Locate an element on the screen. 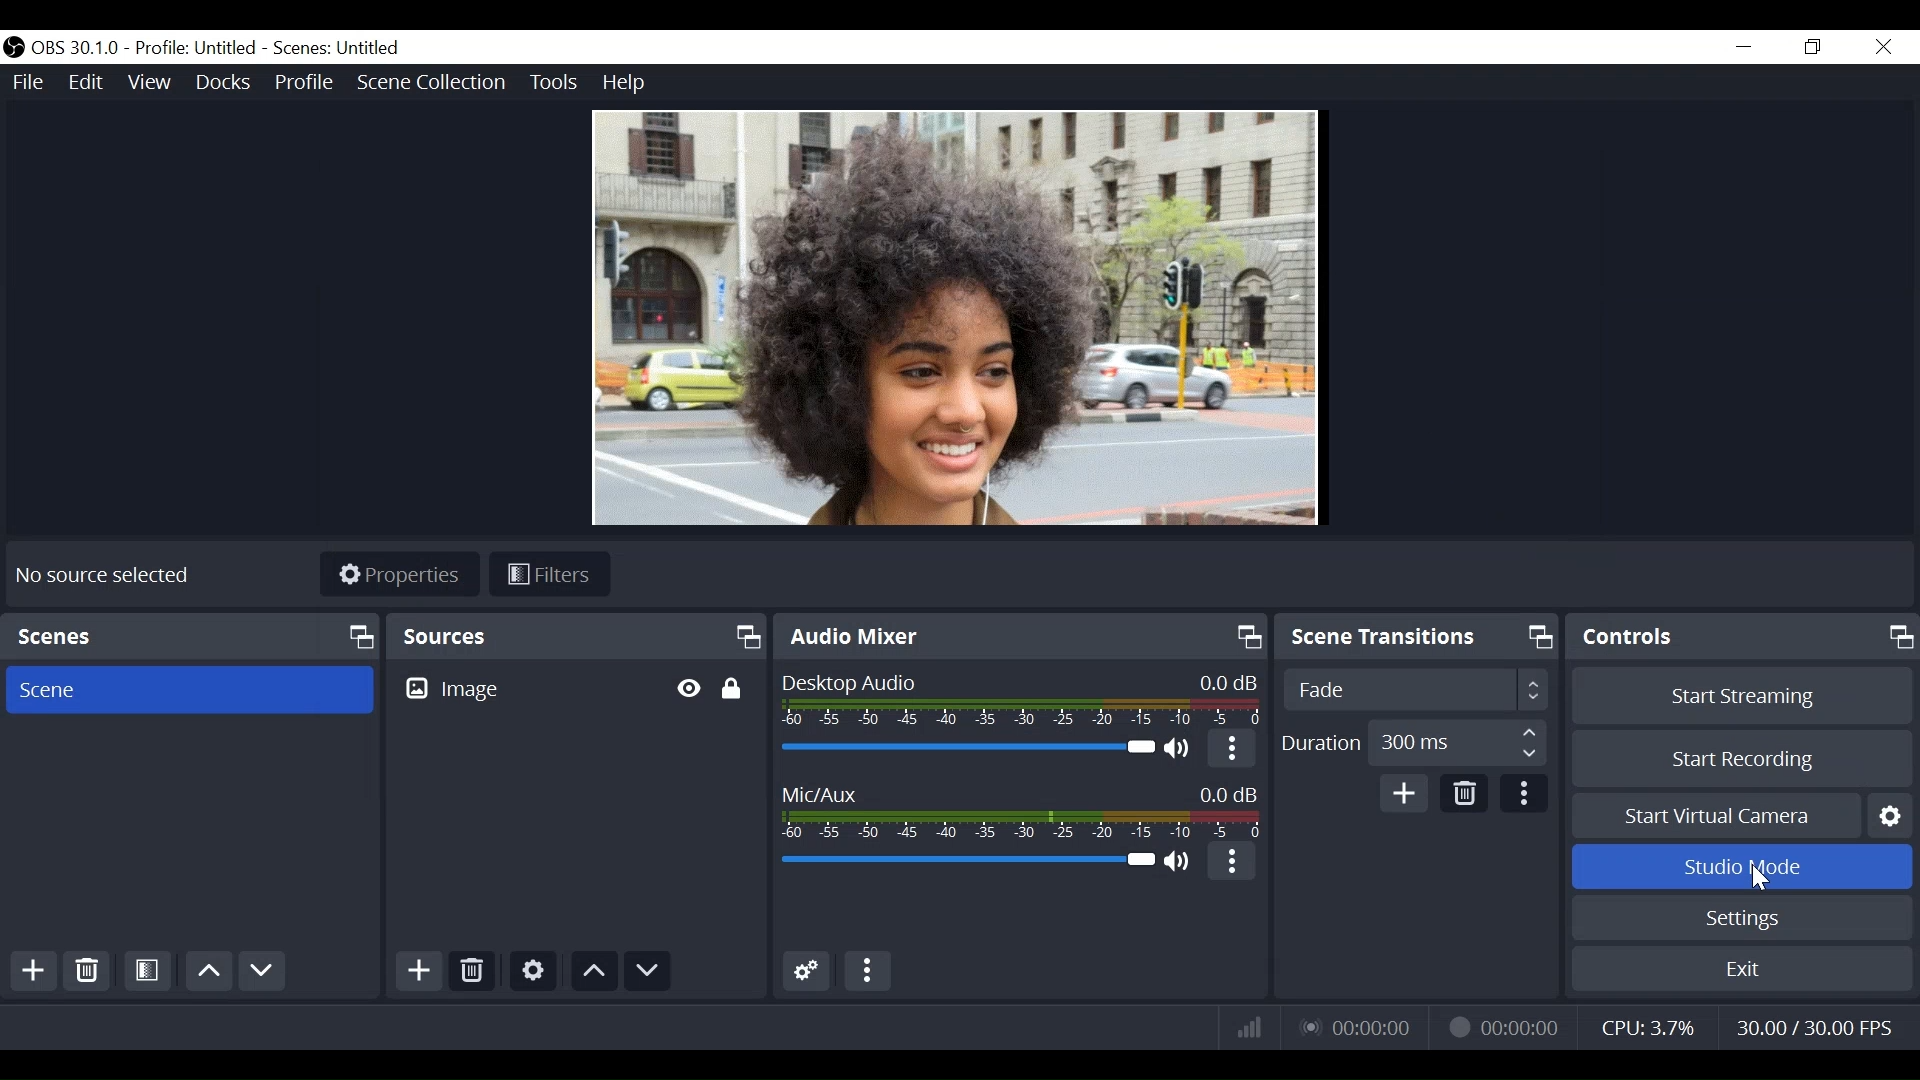  OBS Version is located at coordinates (75, 48).